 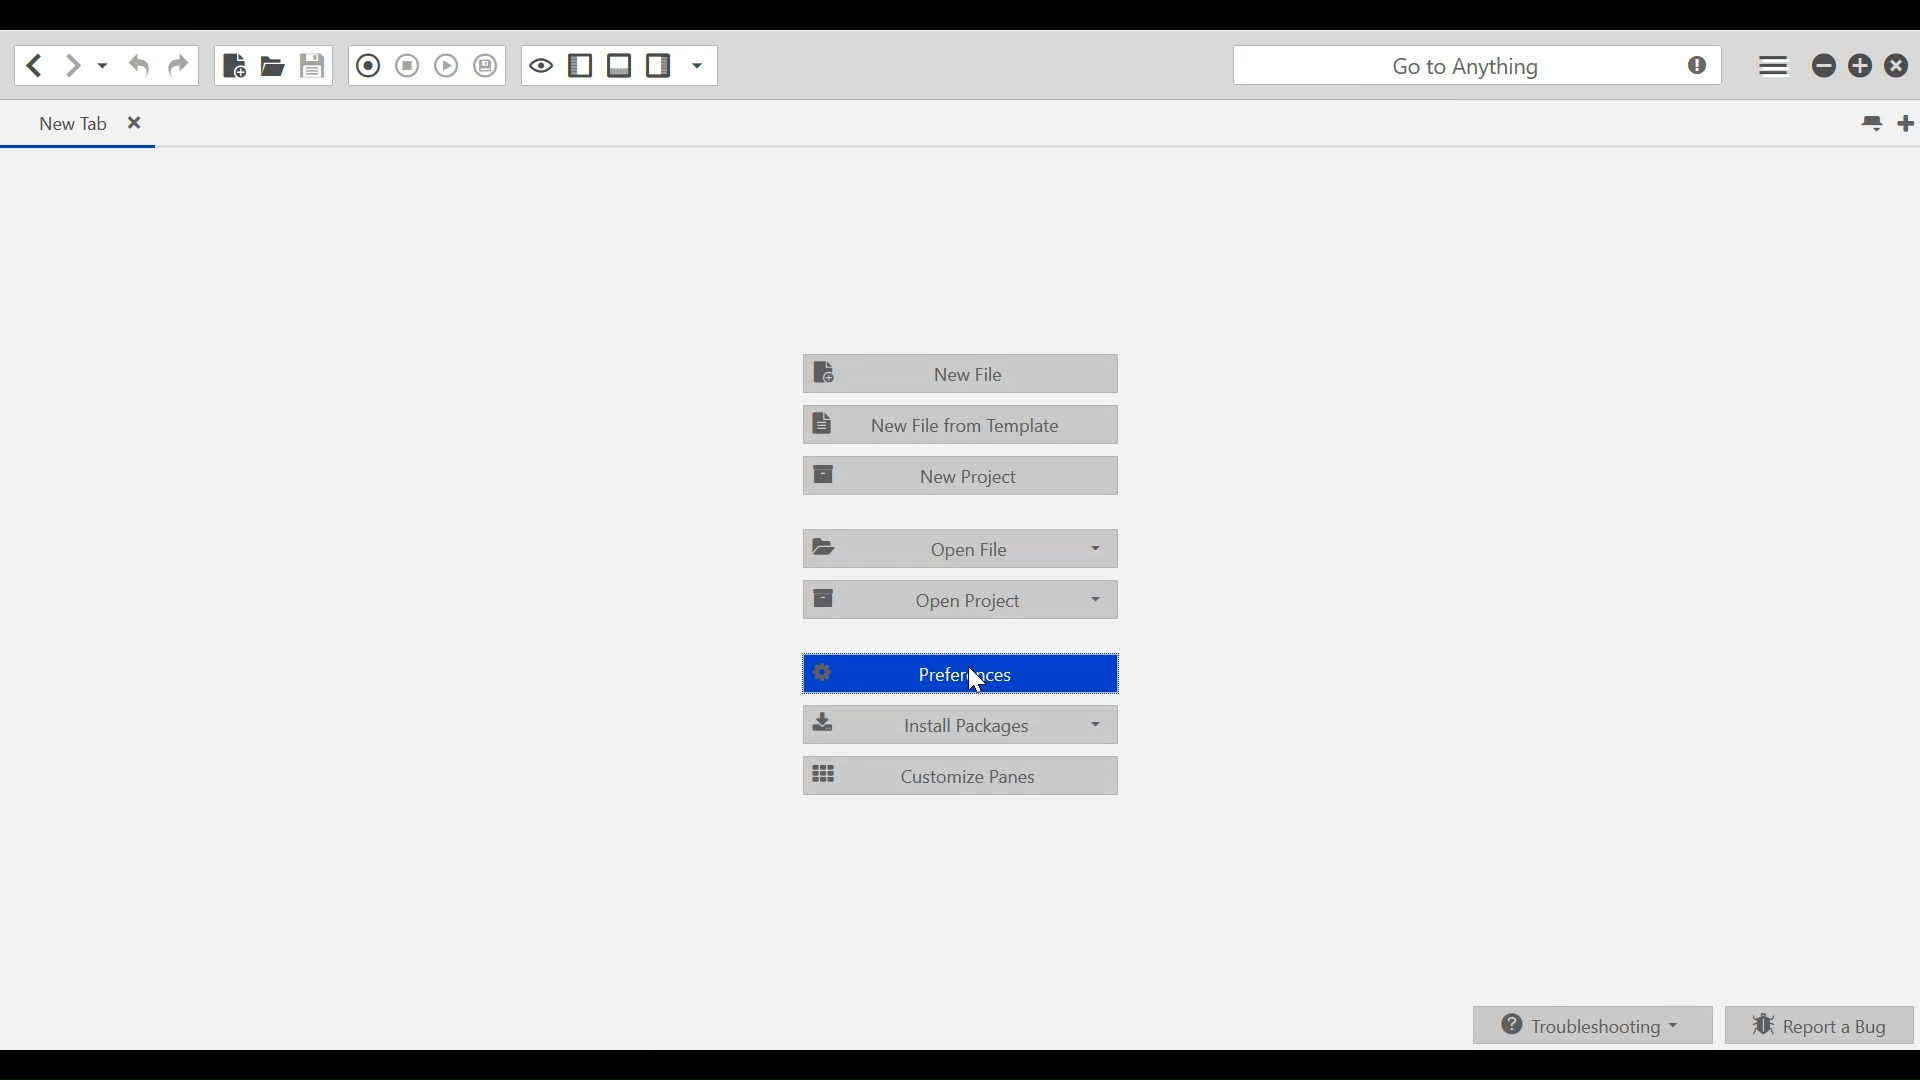 I want to click on New Tab, so click(x=1905, y=121).